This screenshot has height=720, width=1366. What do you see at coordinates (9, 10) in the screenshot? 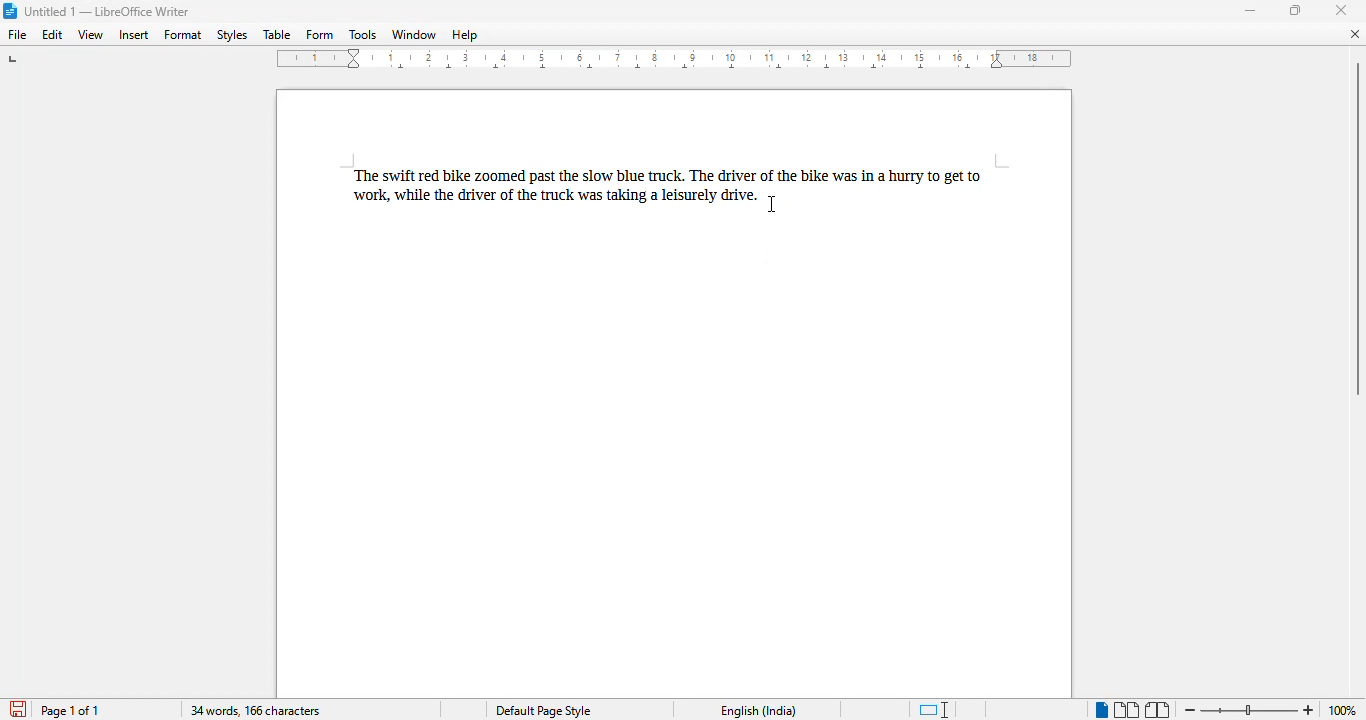
I see `LibreOffice logo` at bounding box center [9, 10].